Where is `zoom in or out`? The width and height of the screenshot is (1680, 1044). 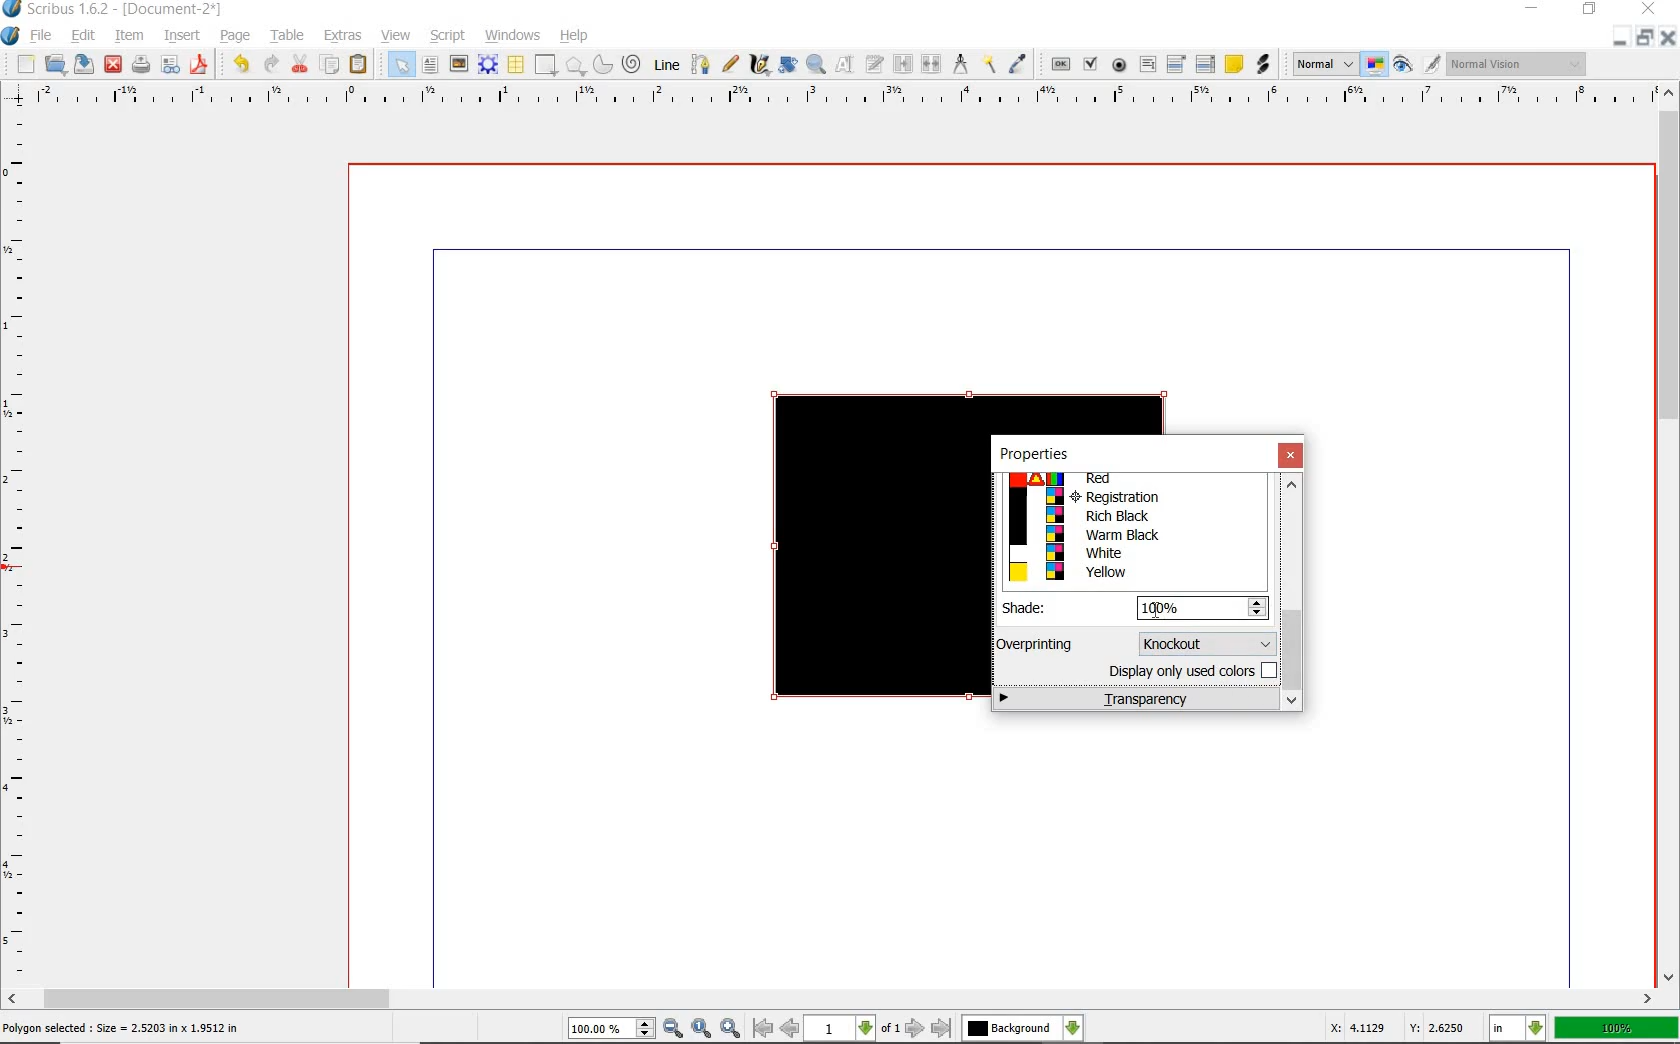 zoom in or out is located at coordinates (816, 64).